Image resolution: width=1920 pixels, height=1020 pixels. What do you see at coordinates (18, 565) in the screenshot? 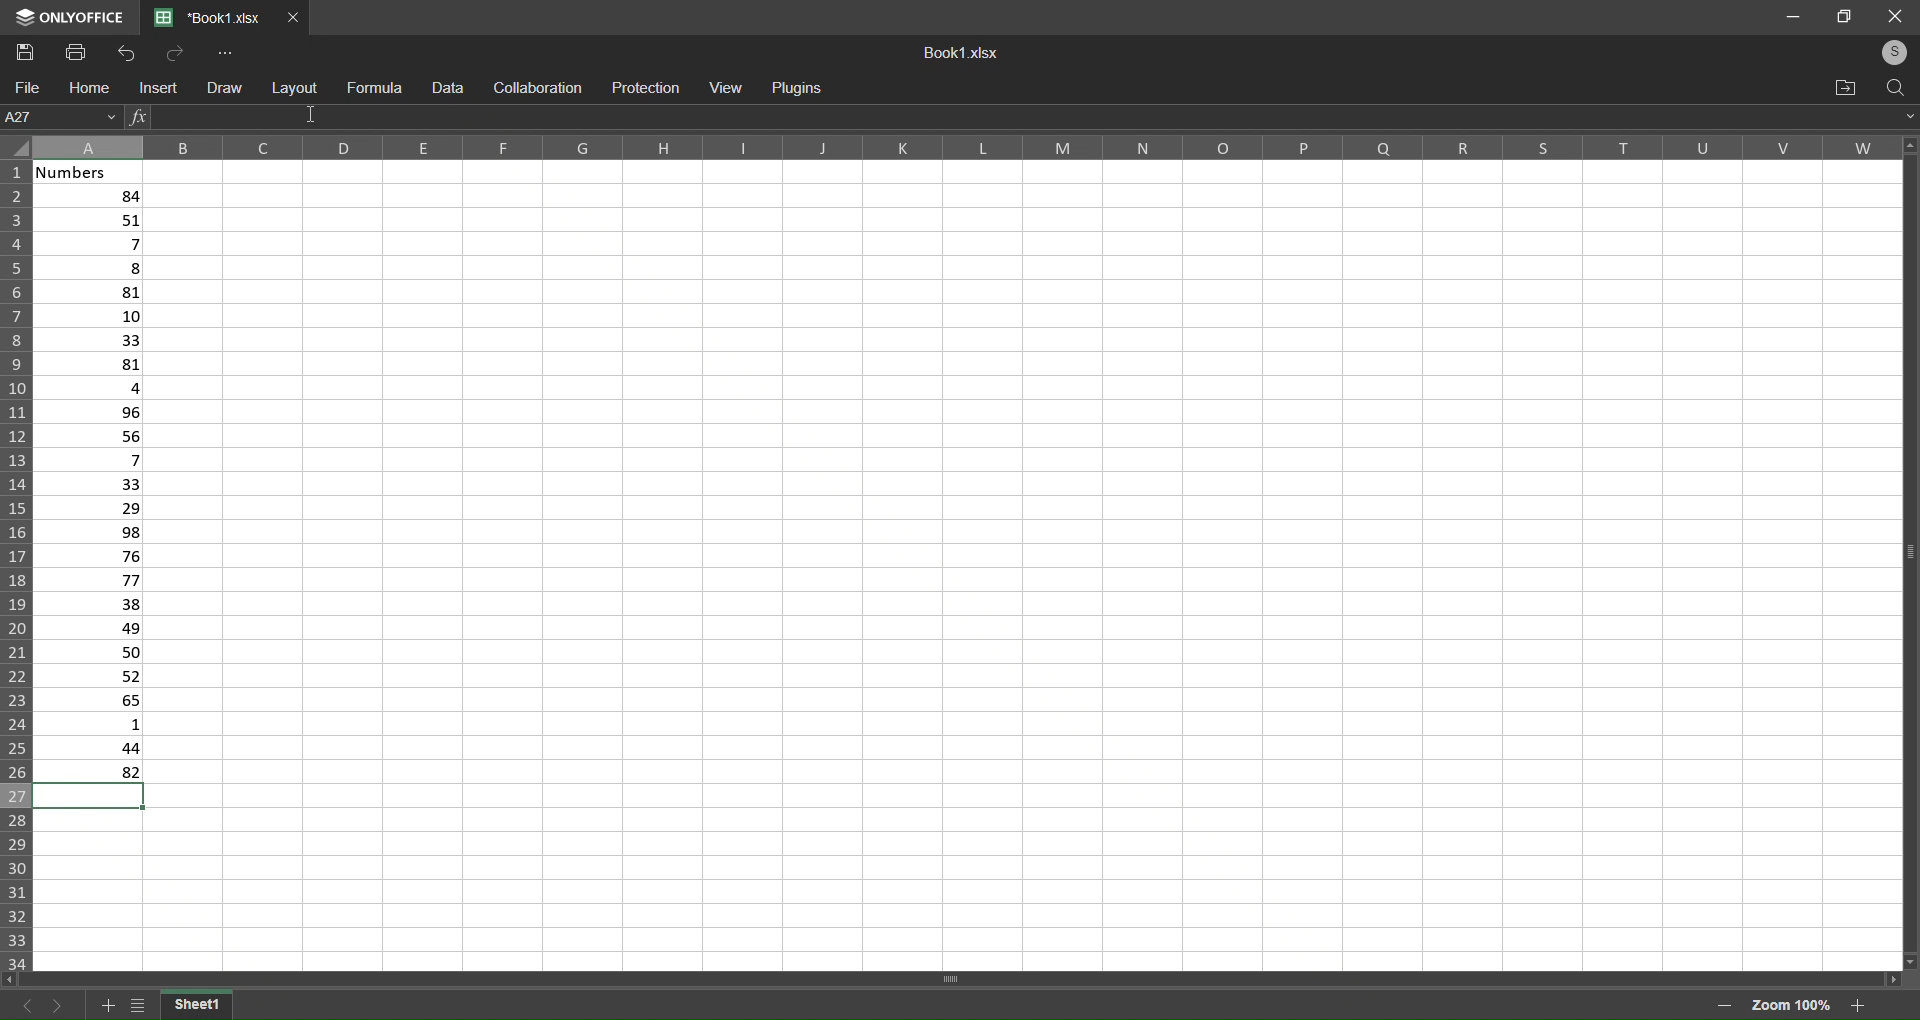
I see `Row label` at bounding box center [18, 565].